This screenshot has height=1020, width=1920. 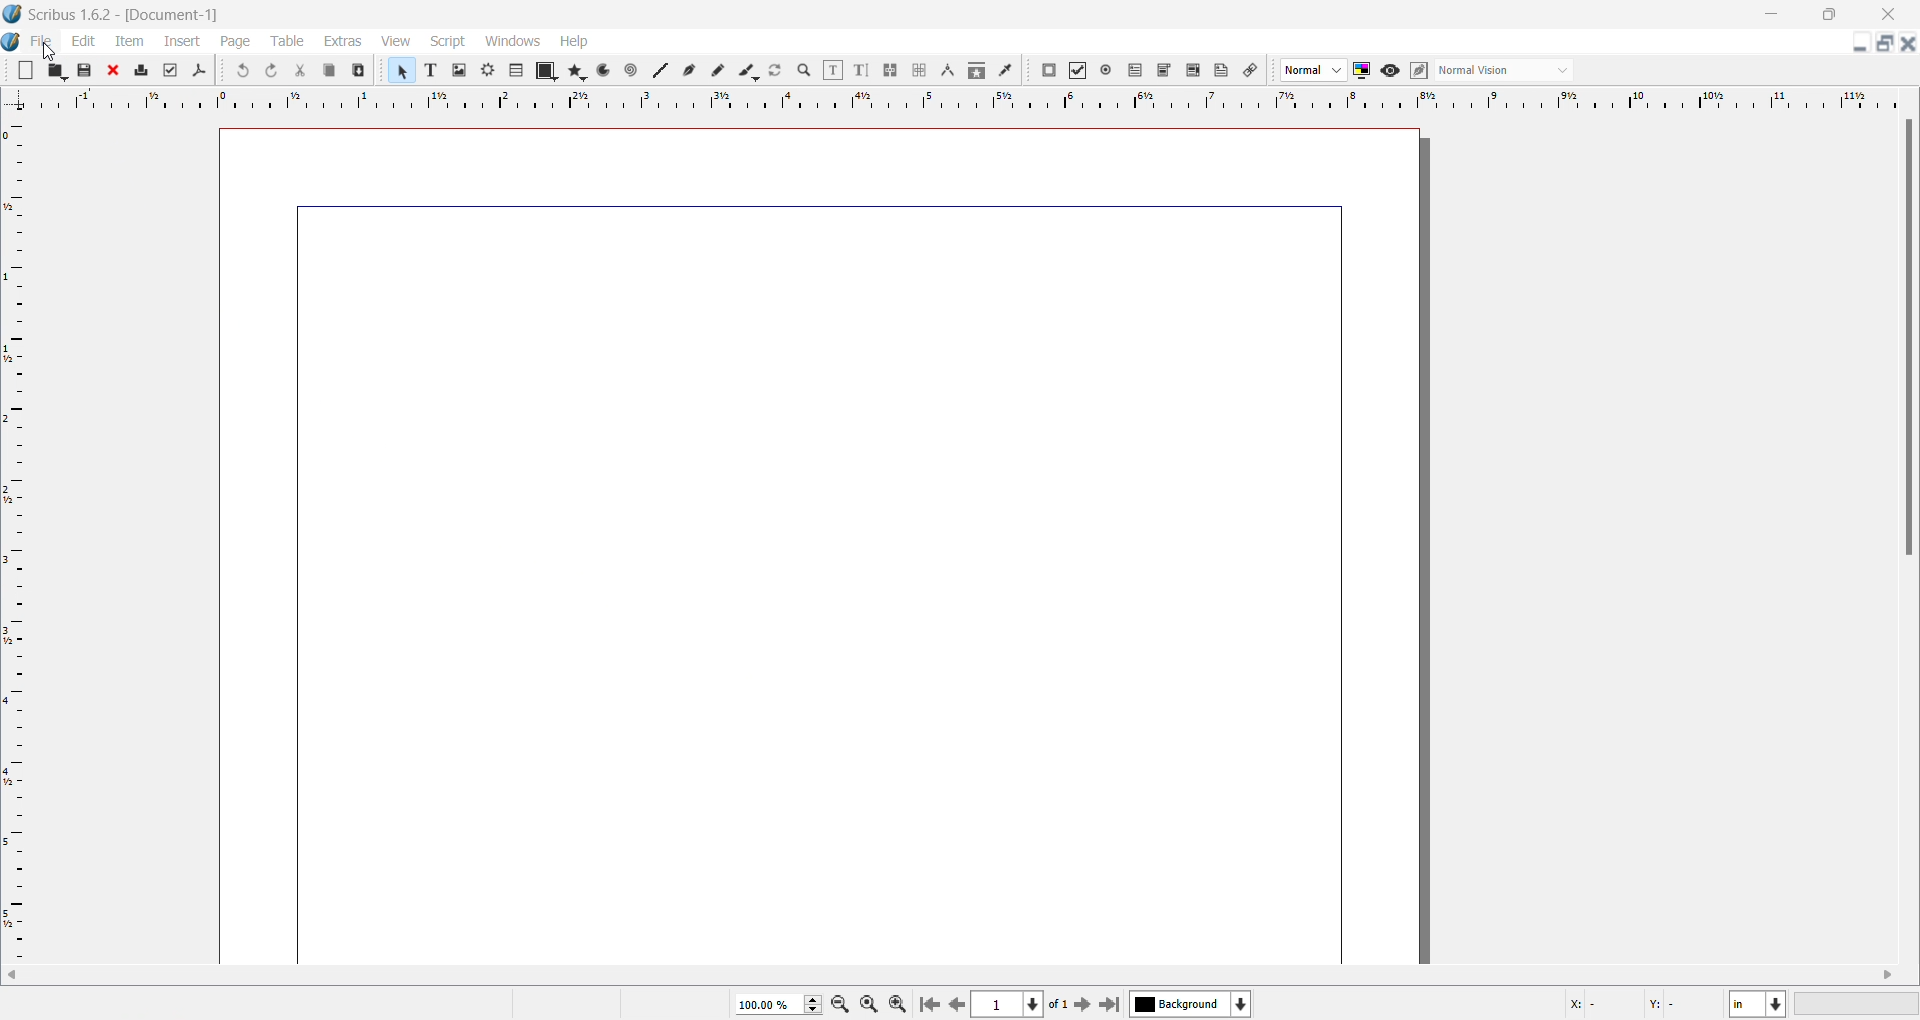 I want to click on , so click(x=174, y=71).